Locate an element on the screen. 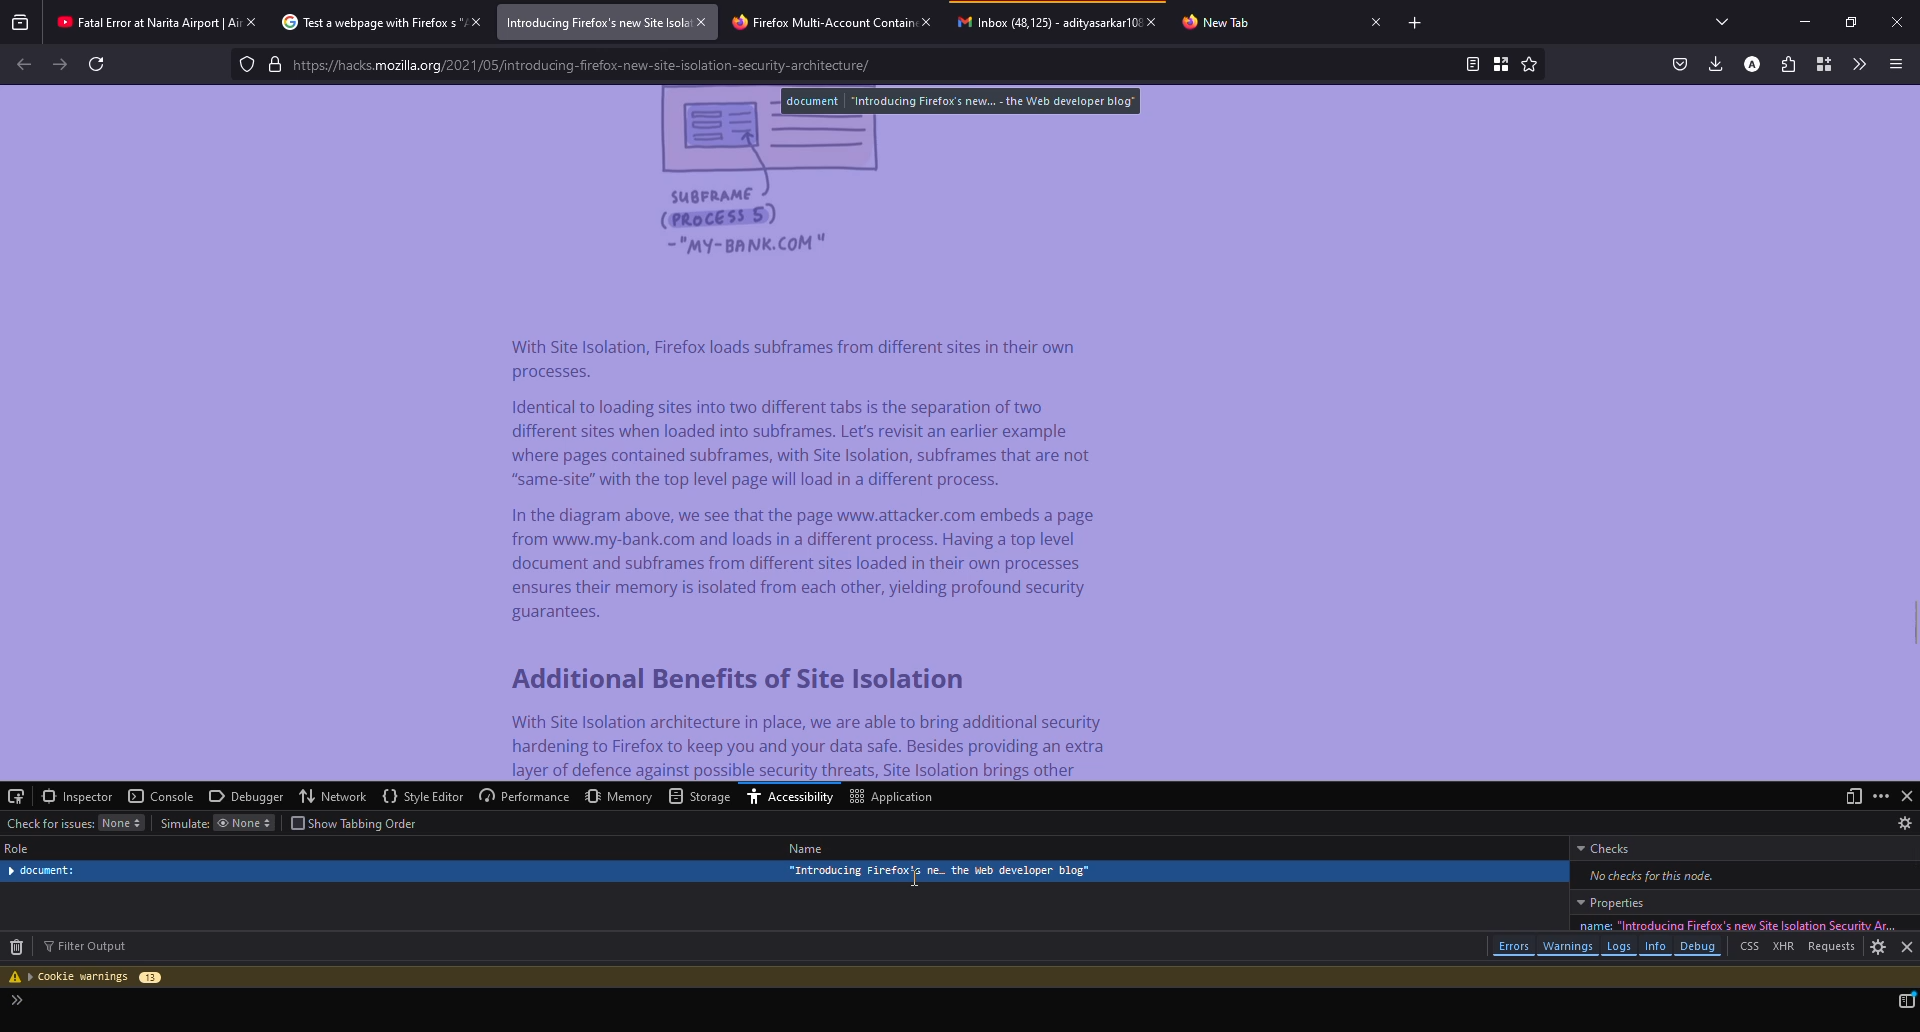  downloads is located at coordinates (1714, 62).